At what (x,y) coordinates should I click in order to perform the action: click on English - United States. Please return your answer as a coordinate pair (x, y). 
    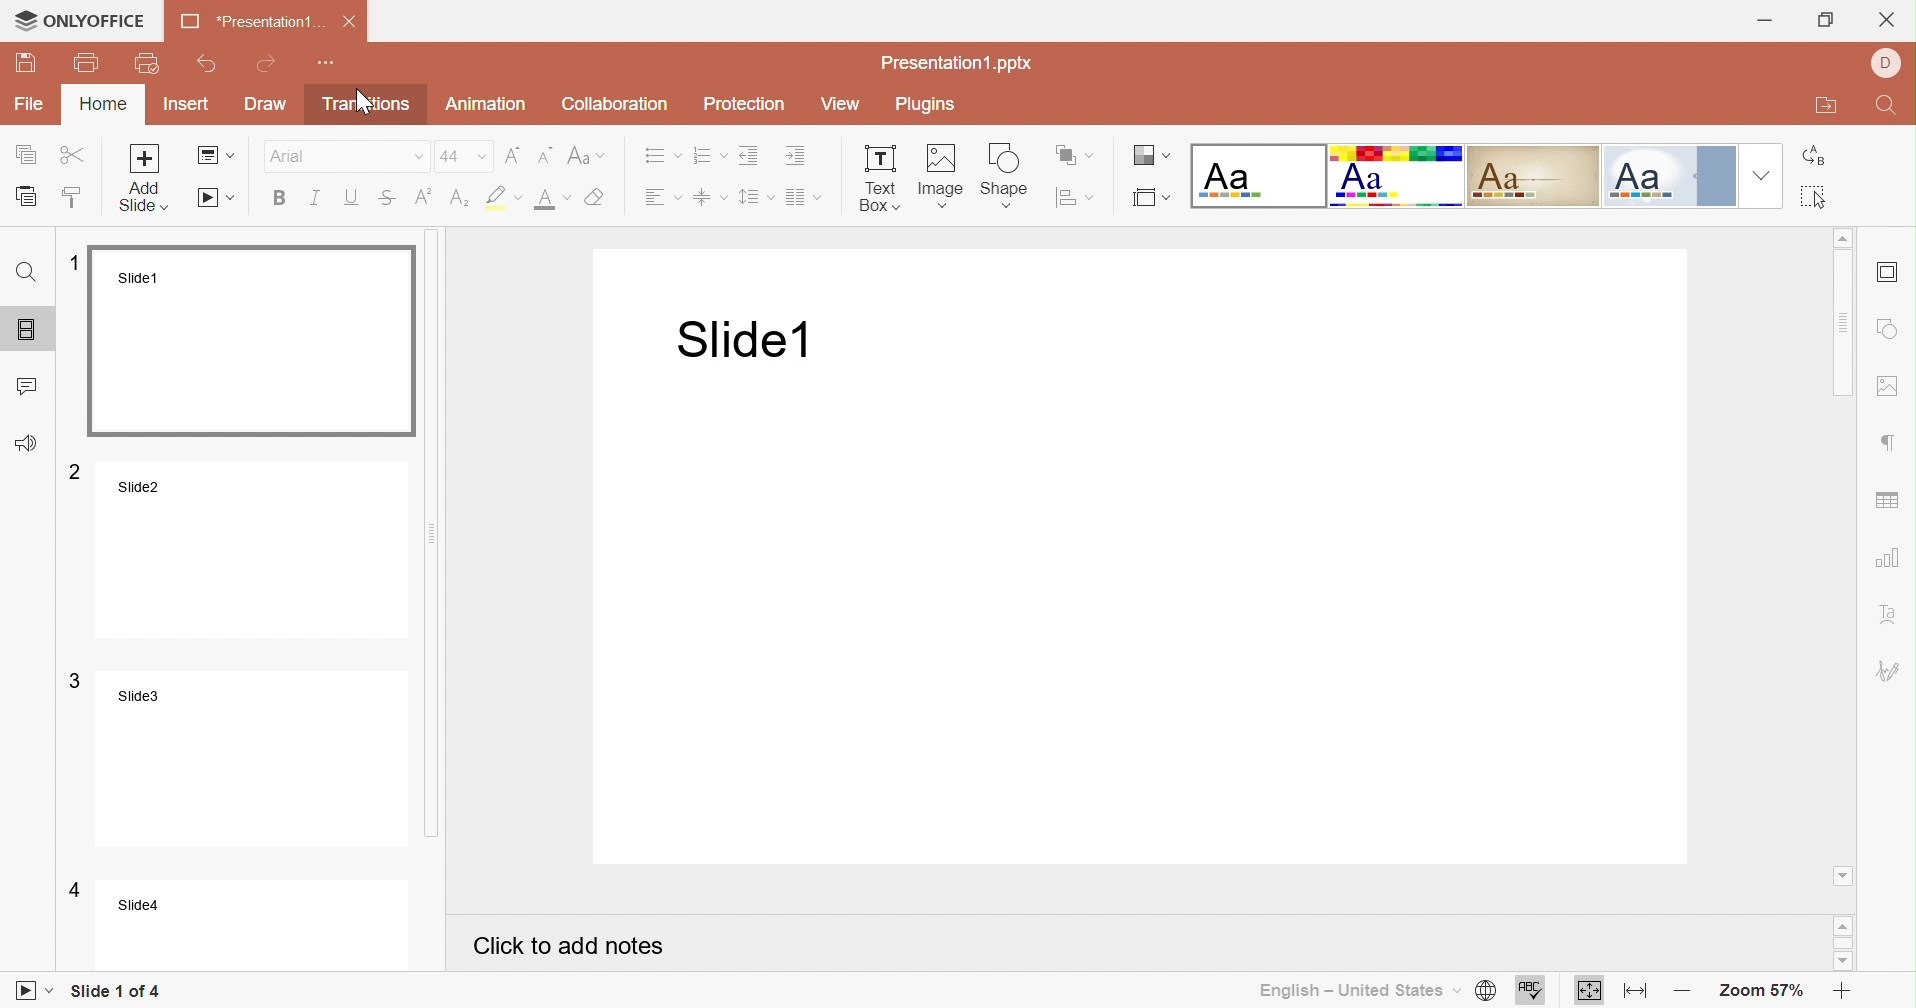
    Looking at the image, I should click on (1361, 992).